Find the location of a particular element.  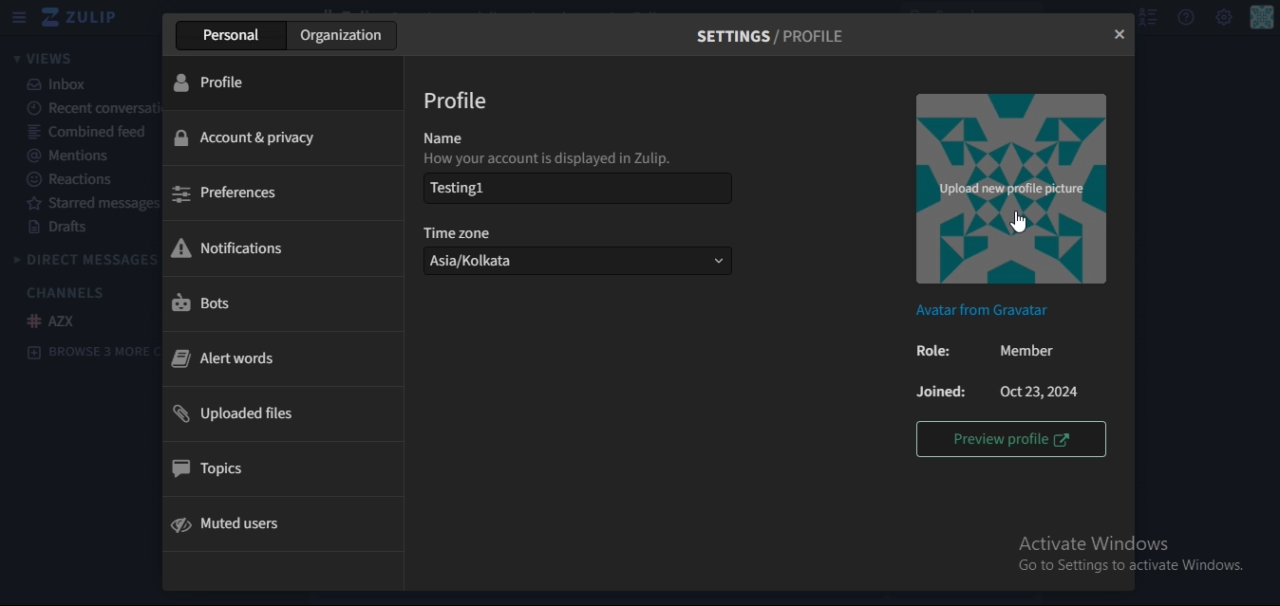

Joined :Oct 23, 2024 is located at coordinates (1007, 392).